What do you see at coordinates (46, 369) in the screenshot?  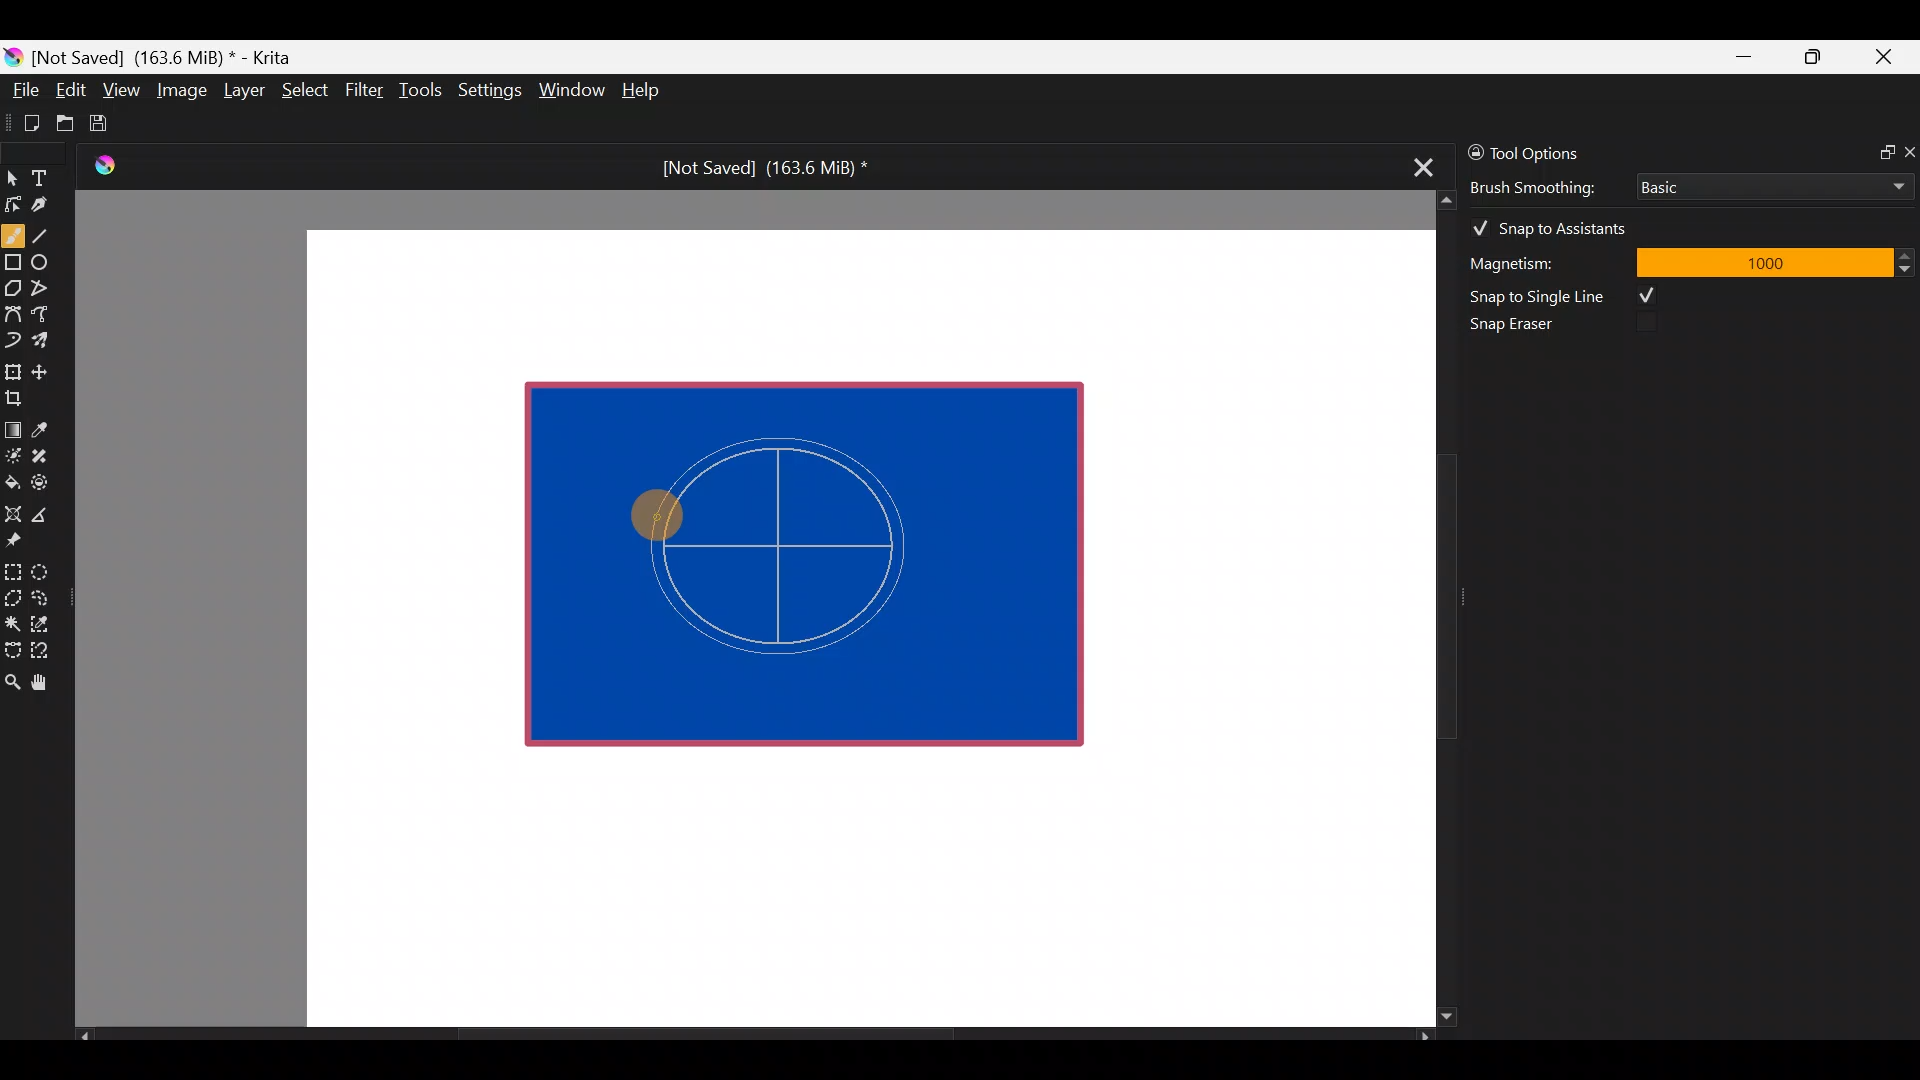 I see `Move a layer` at bounding box center [46, 369].